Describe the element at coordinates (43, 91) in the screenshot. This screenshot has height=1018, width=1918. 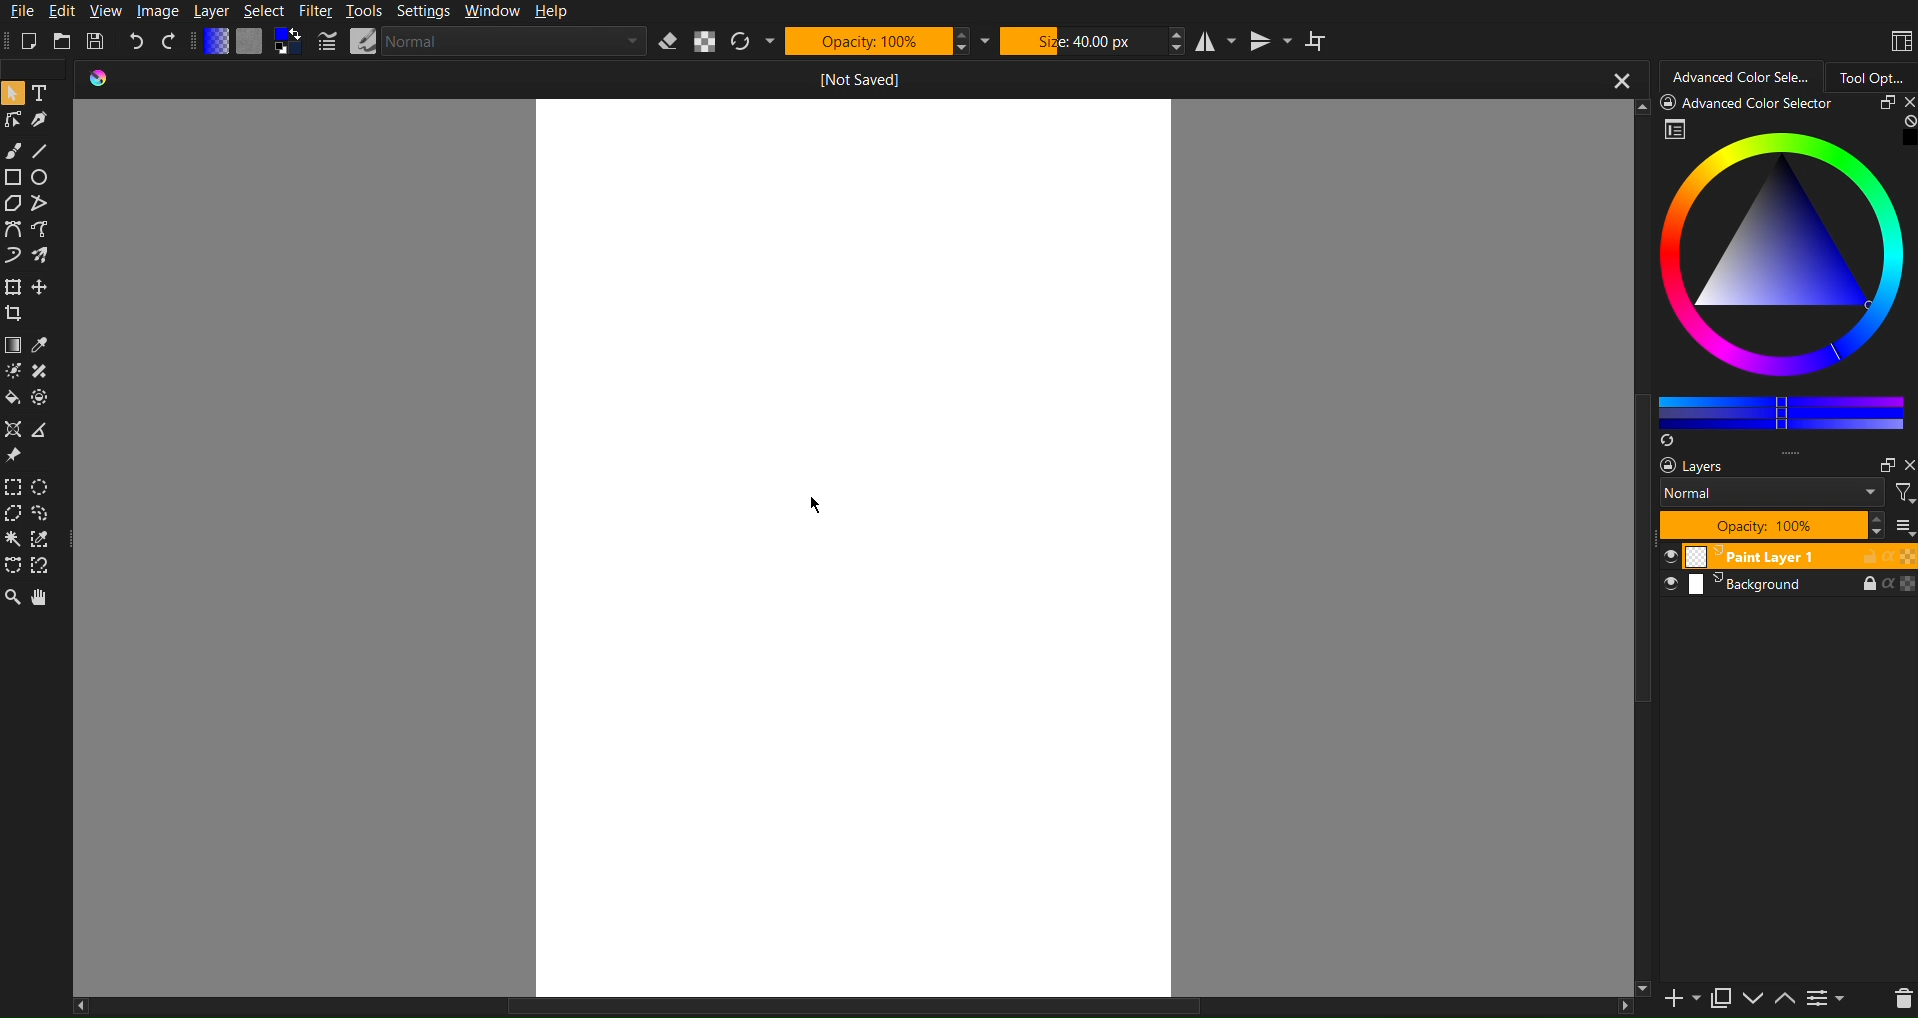
I see `Text` at that location.